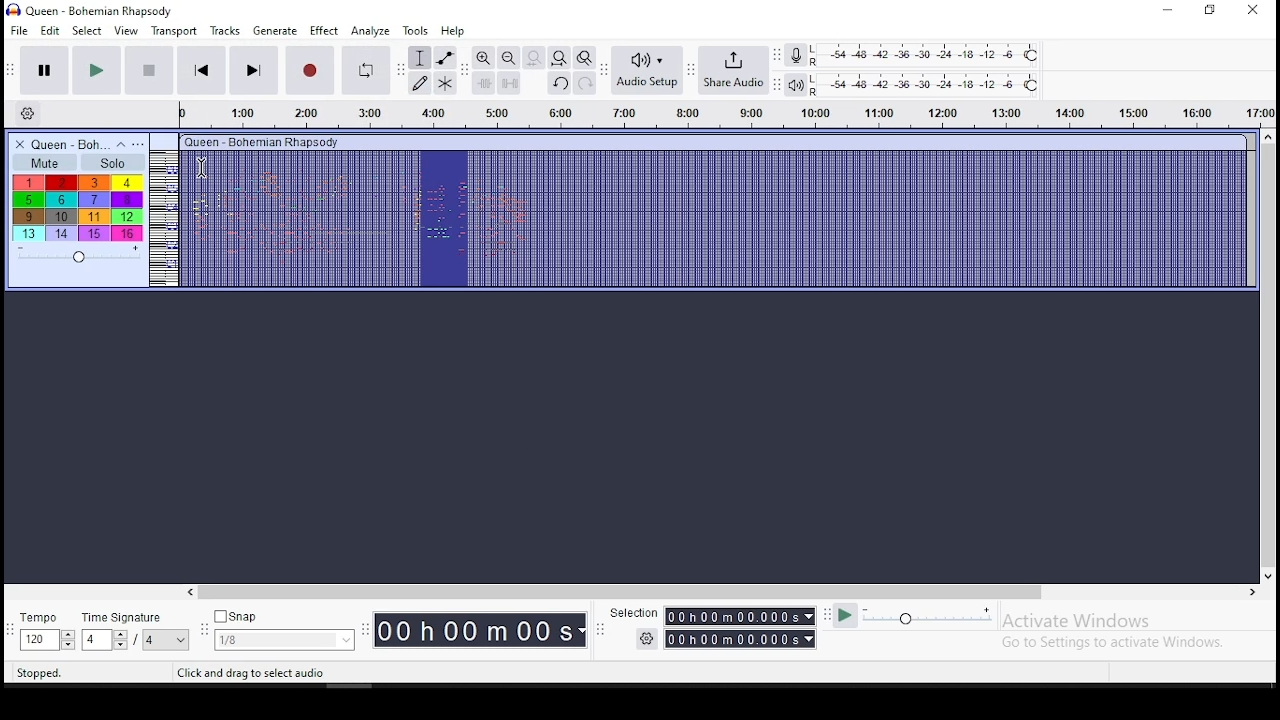 The height and width of the screenshot is (720, 1280). I want to click on track name, so click(72, 143).